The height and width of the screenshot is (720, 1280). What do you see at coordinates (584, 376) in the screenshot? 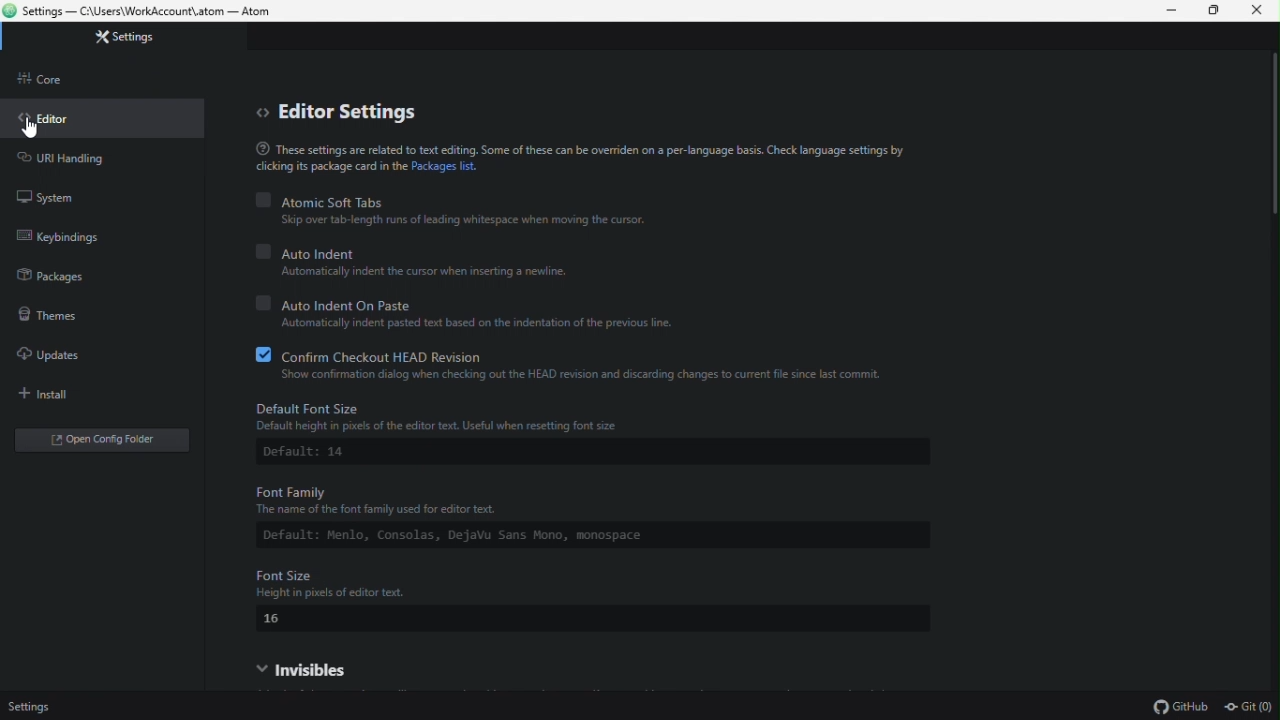
I see `‘Show confirmation dialog when checking out the HEAD revision and discarding changes to current fil since last commit.` at bounding box center [584, 376].